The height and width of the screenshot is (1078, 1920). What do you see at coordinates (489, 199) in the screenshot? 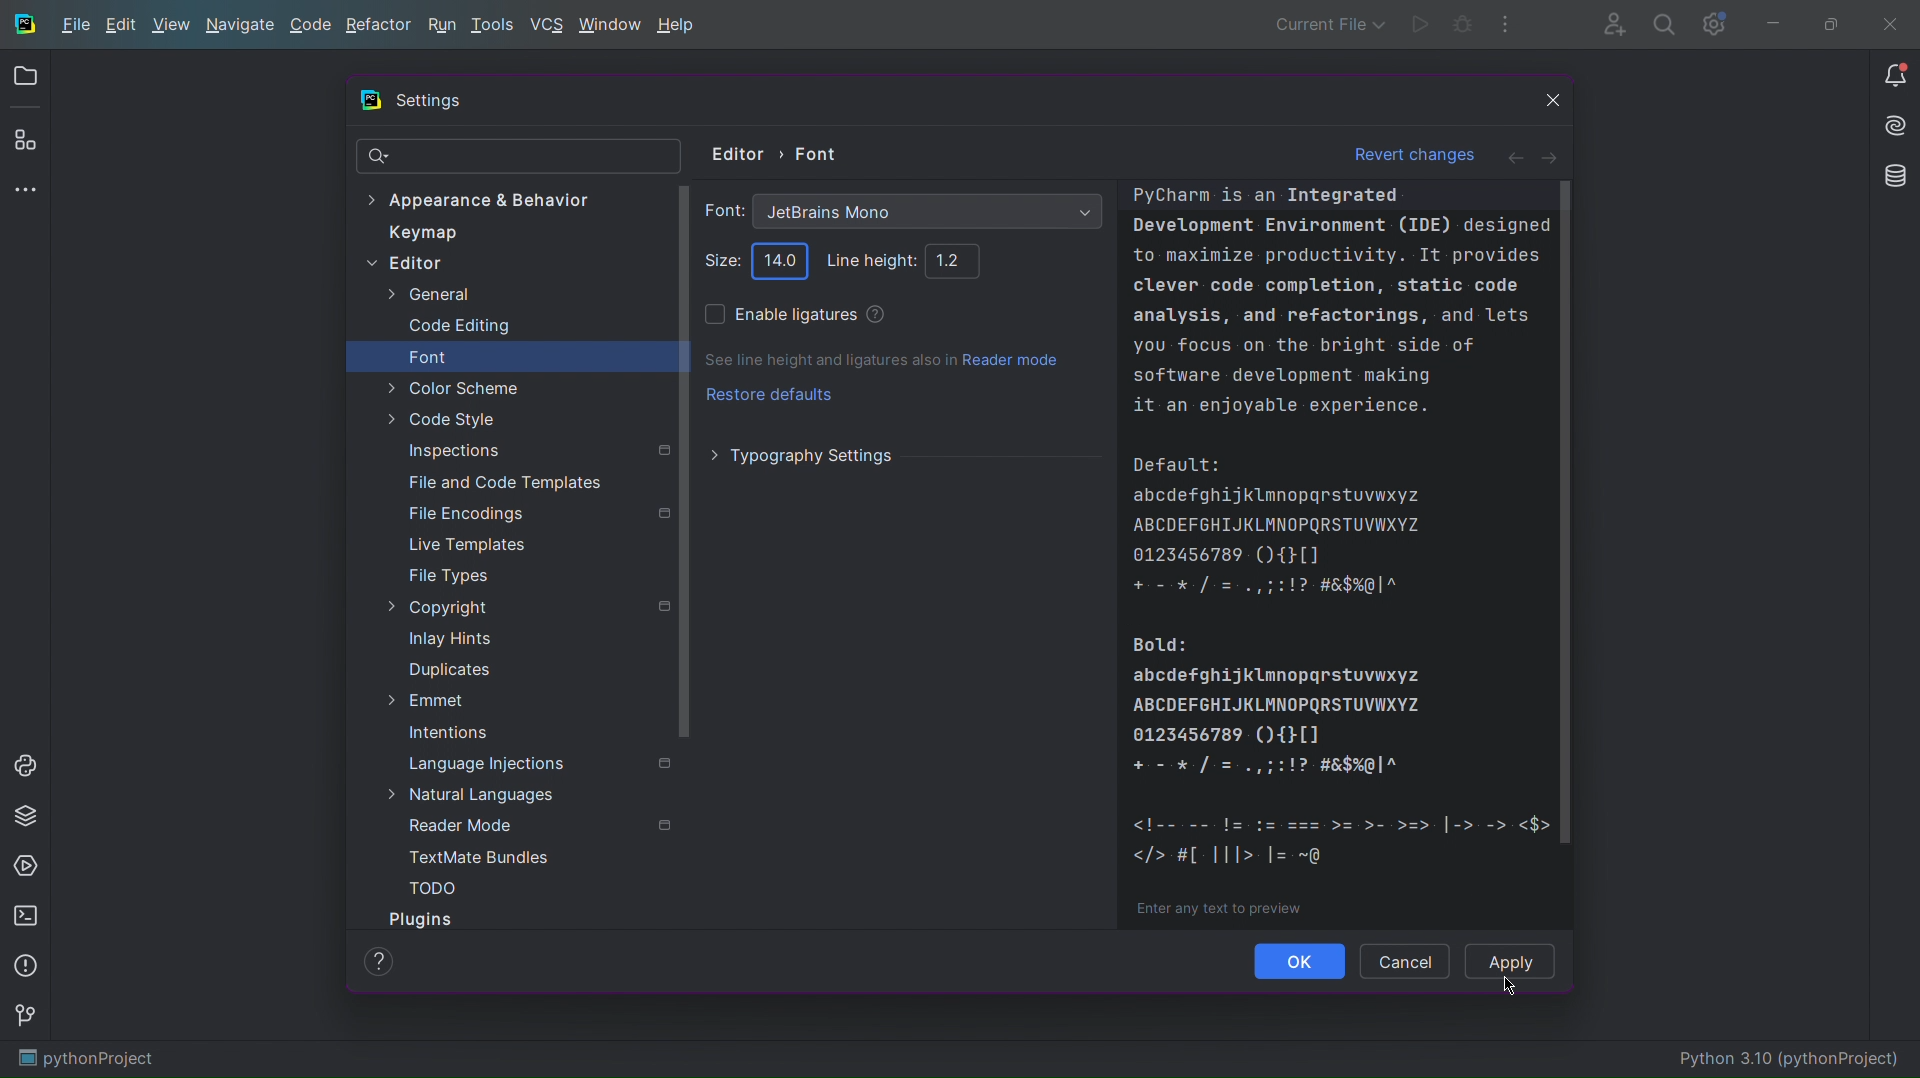
I see `Appearance & Behavior` at bounding box center [489, 199].